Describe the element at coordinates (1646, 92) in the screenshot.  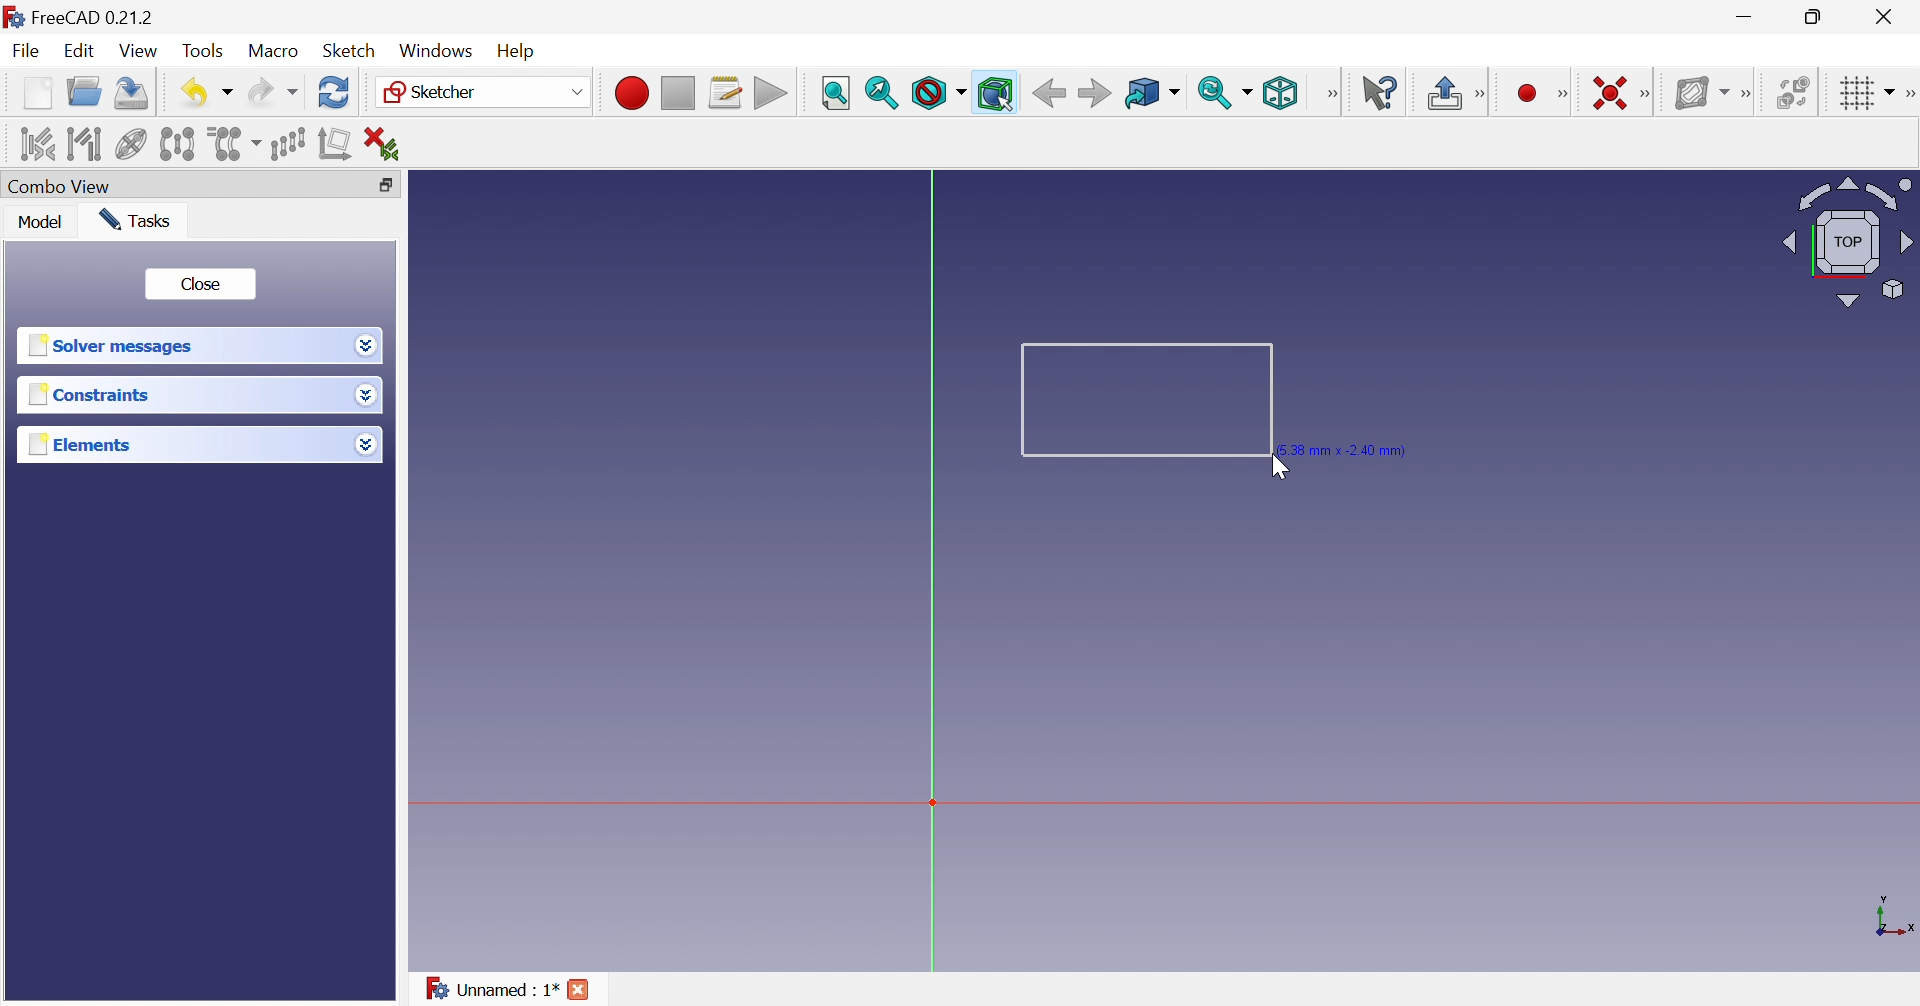
I see `Sketcher constraints` at that location.